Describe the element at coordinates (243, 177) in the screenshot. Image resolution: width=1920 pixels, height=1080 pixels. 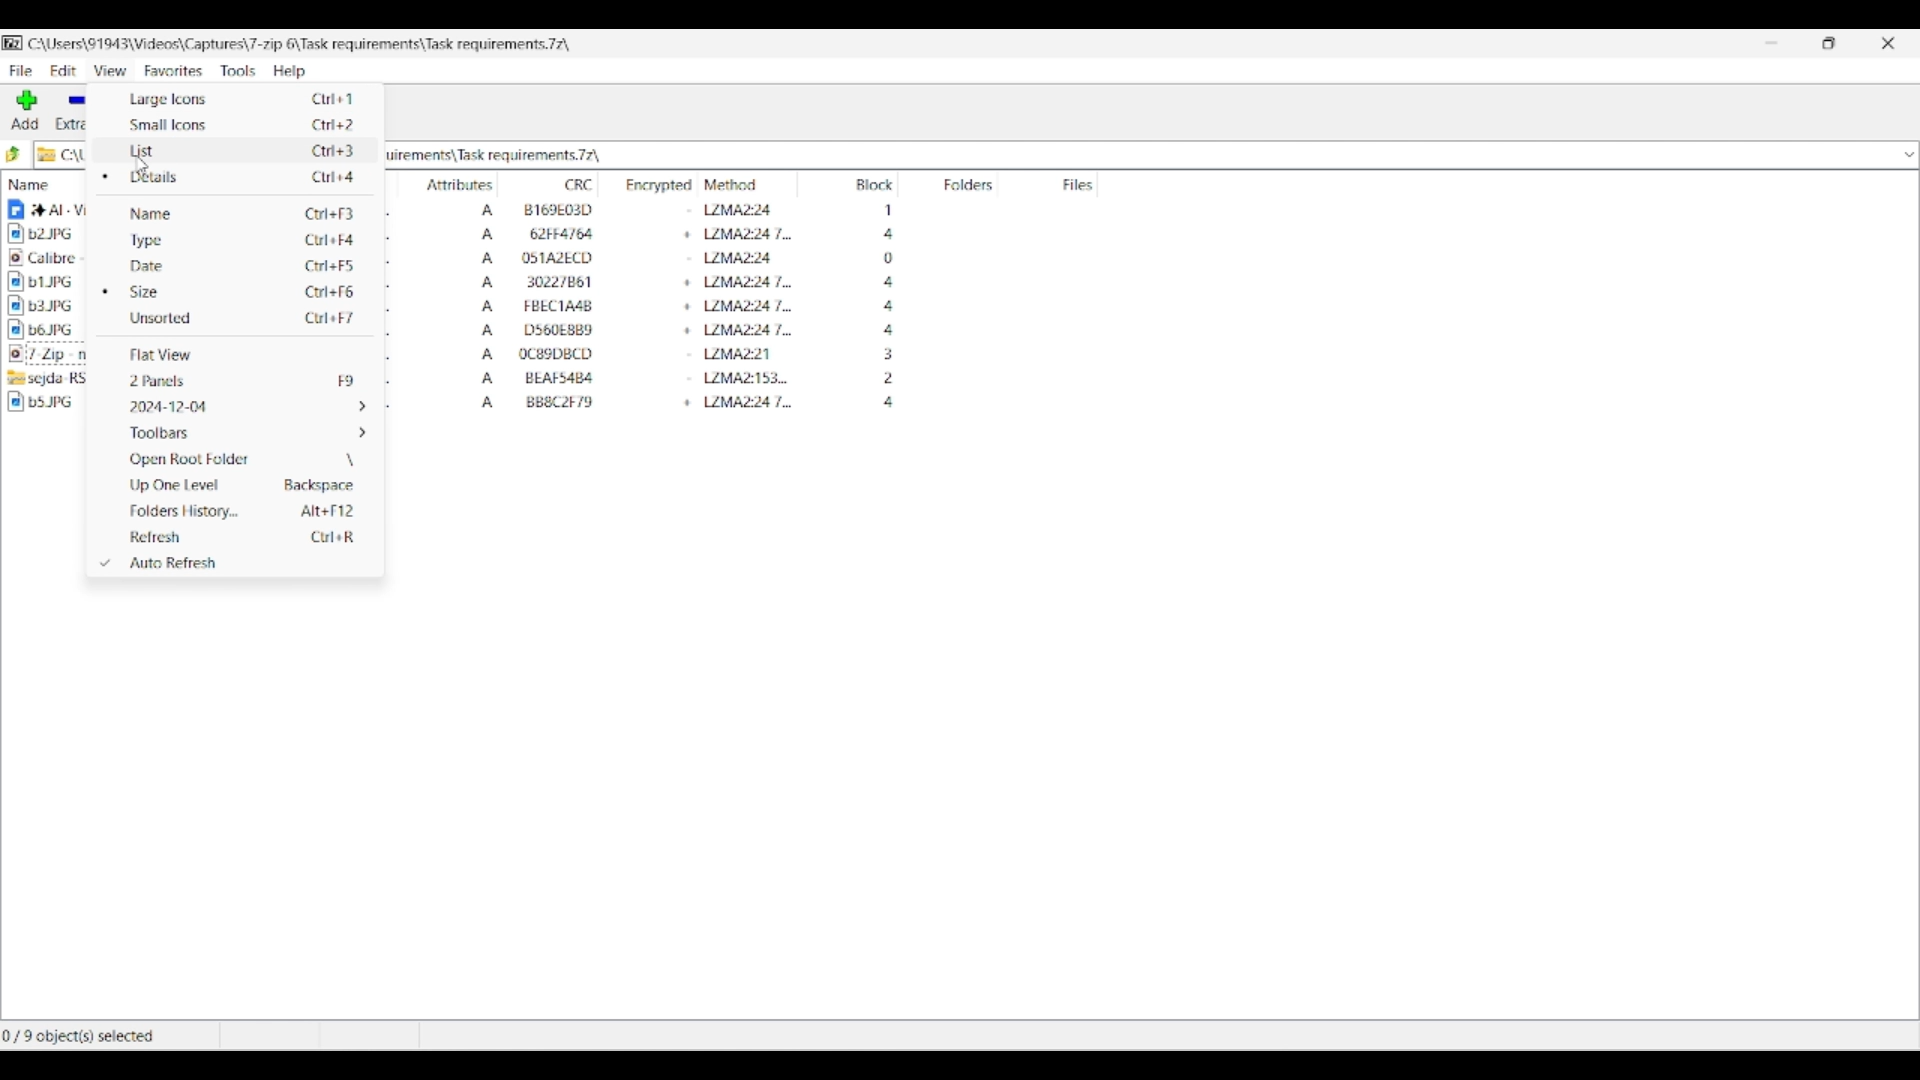
I see `Details` at that location.